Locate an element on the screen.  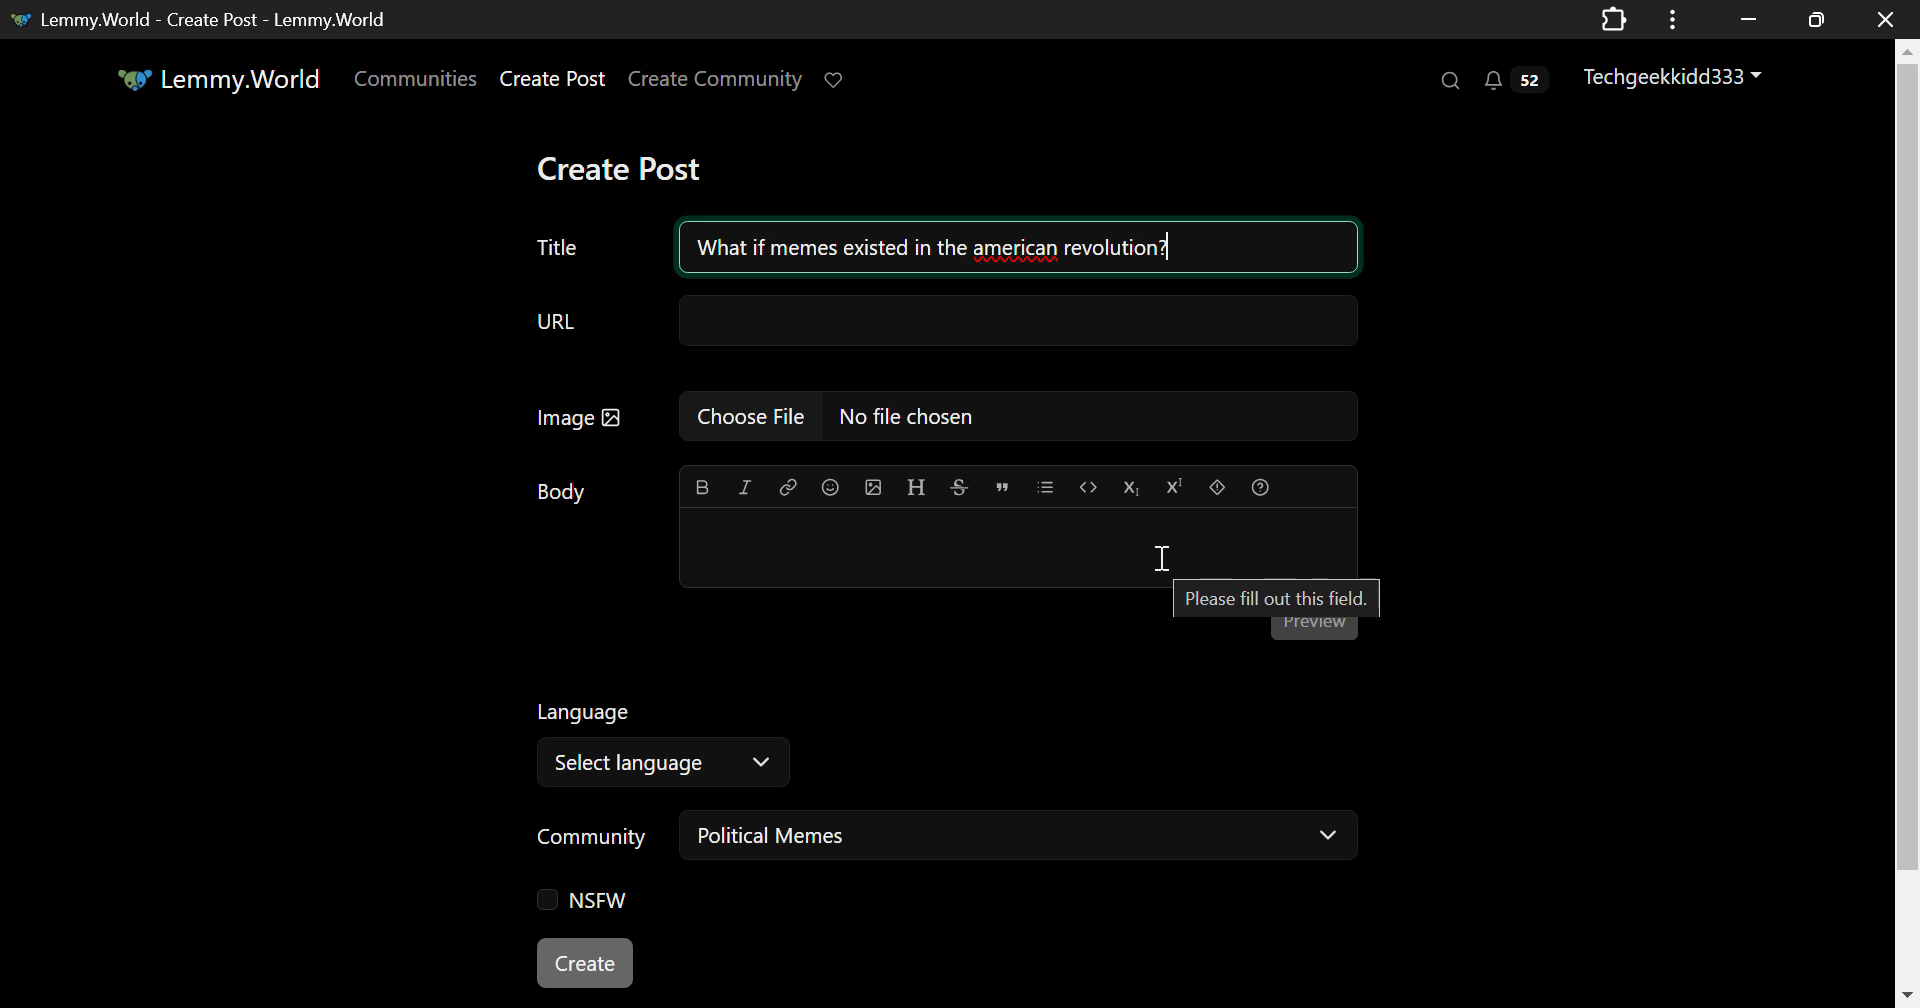
Techgeekkidd333 is located at coordinates (1673, 78).